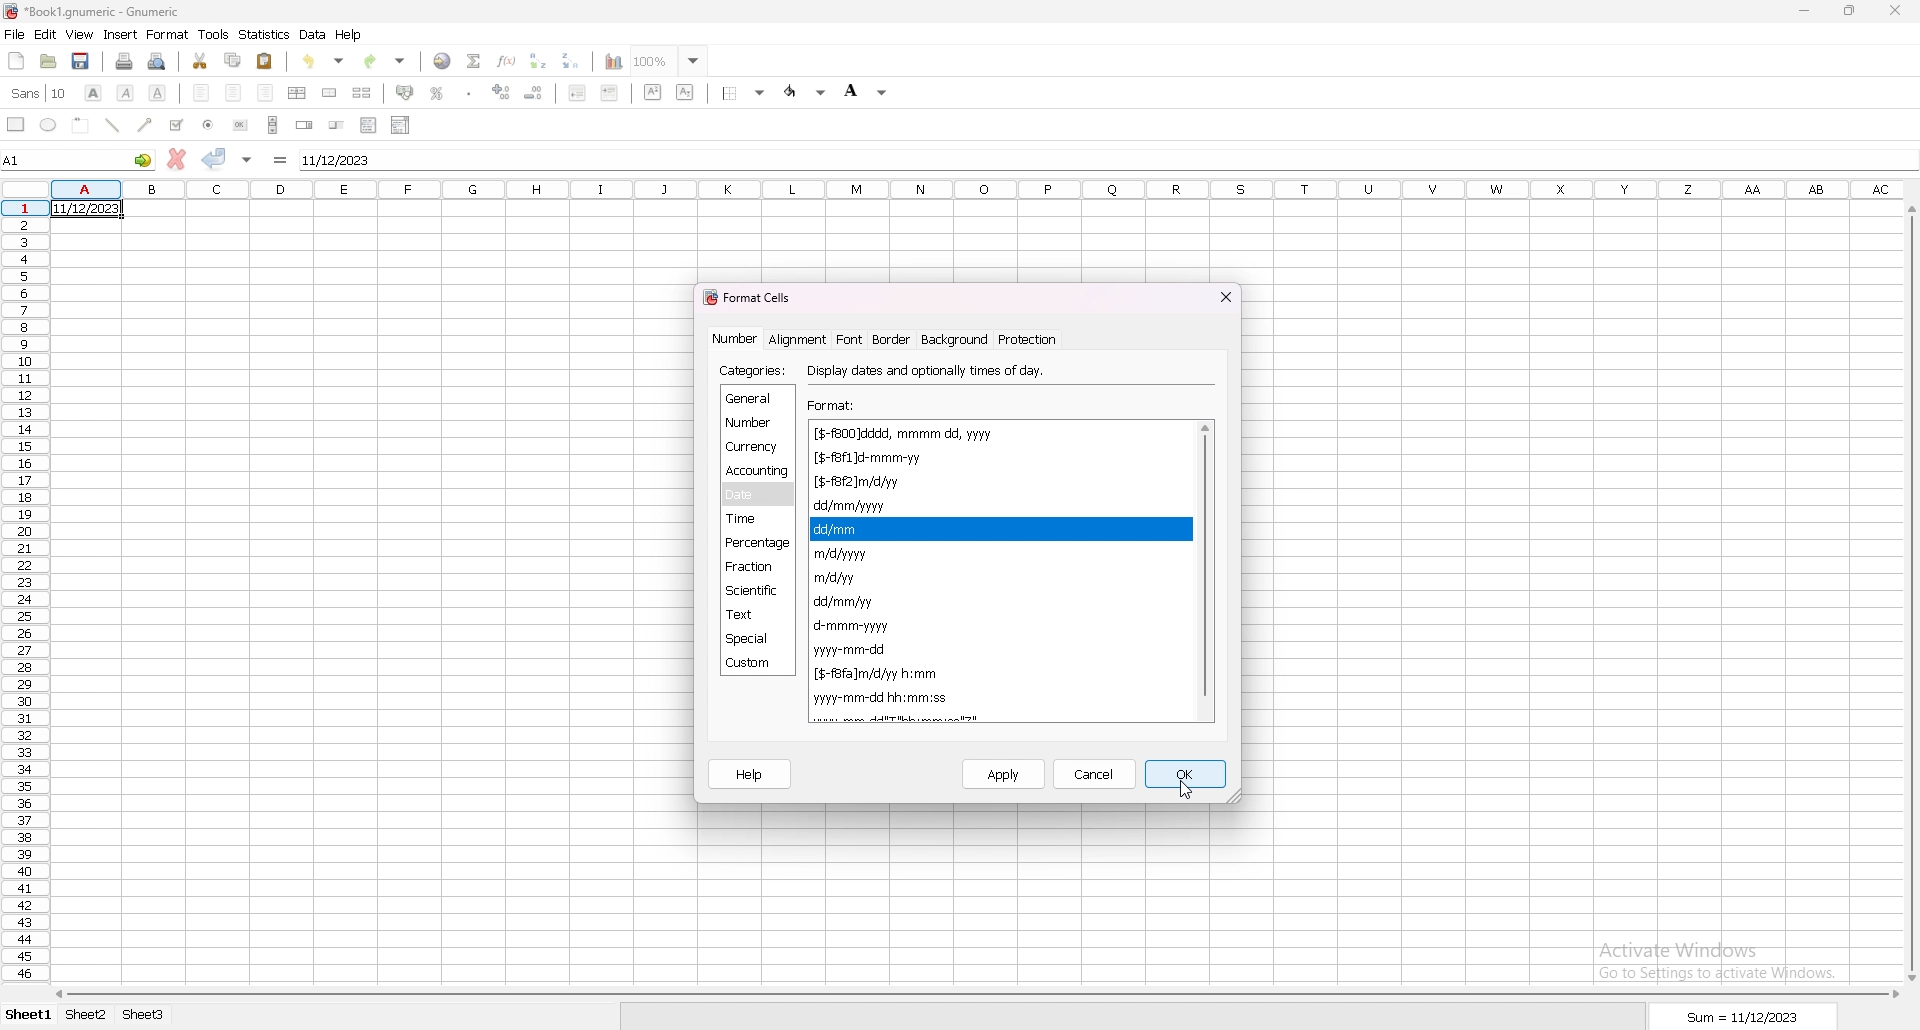  Describe the element at coordinates (1029, 339) in the screenshot. I see `protection` at that location.